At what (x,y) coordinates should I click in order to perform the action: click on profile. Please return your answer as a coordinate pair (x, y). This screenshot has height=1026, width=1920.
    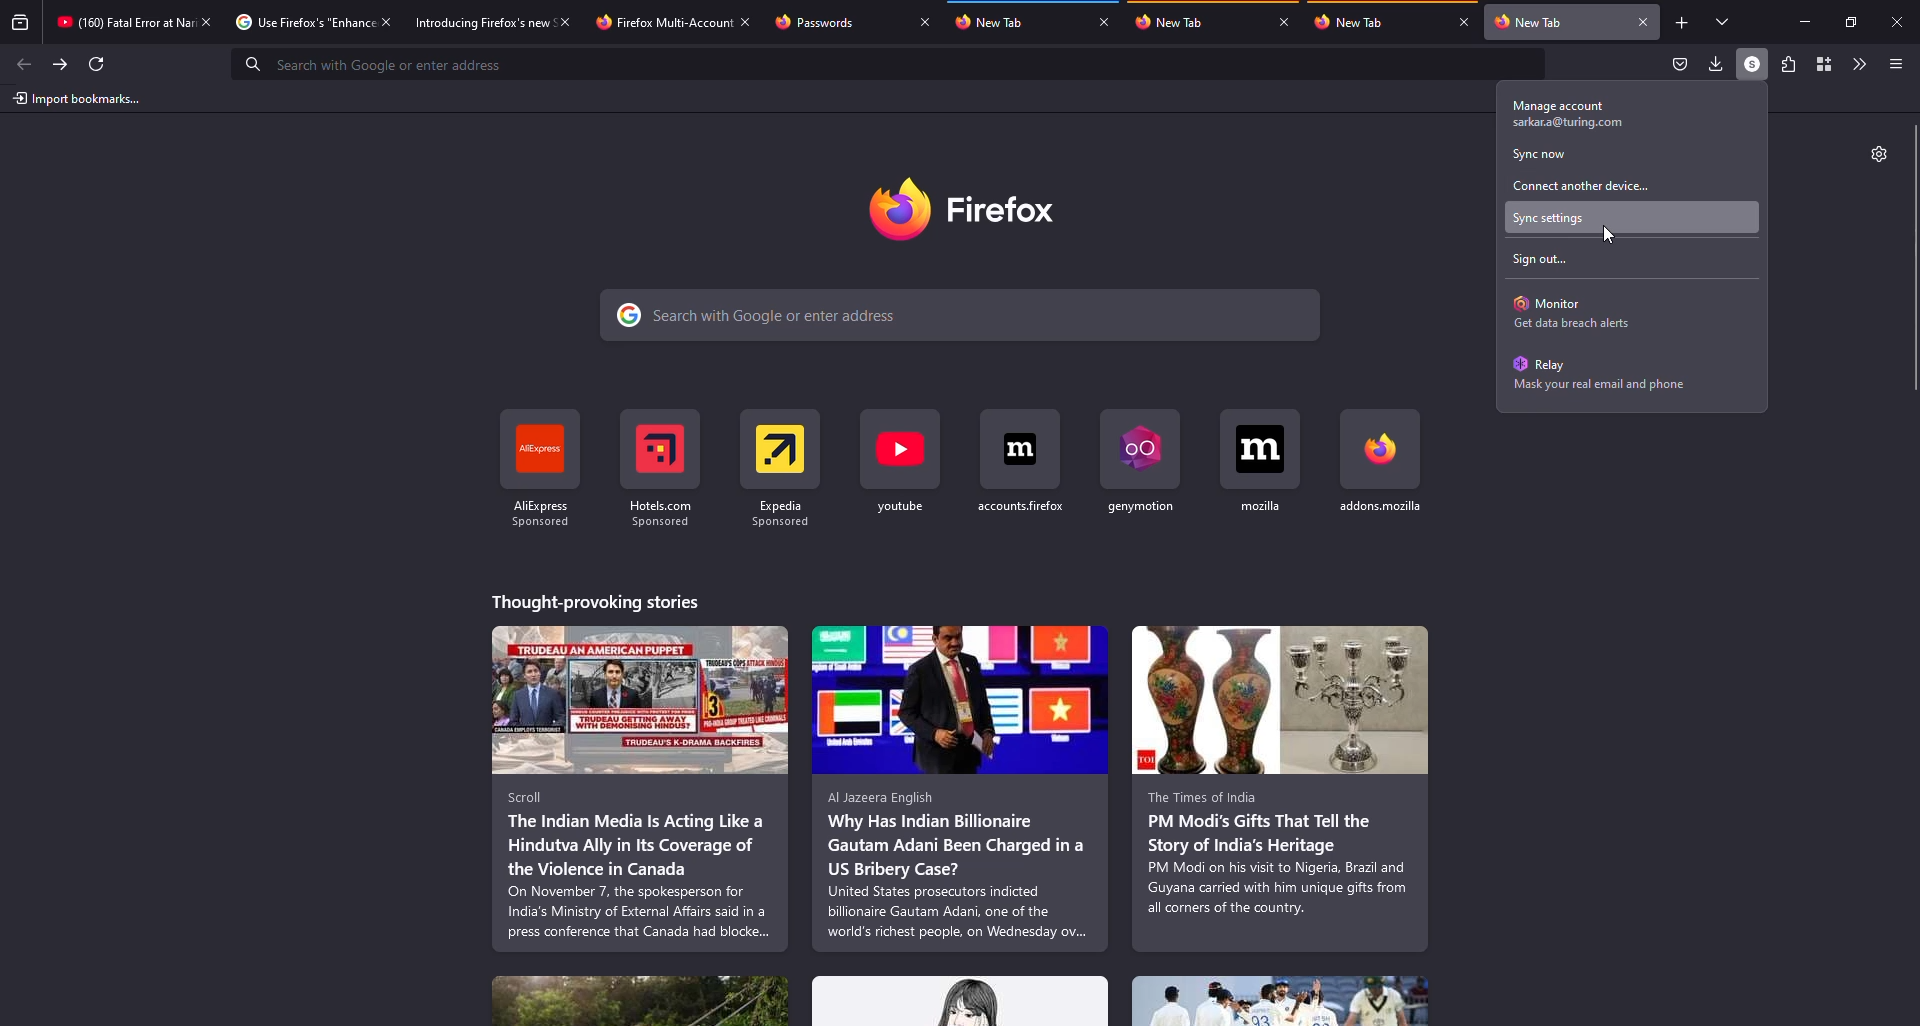
    Looking at the image, I should click on (1754, 63).